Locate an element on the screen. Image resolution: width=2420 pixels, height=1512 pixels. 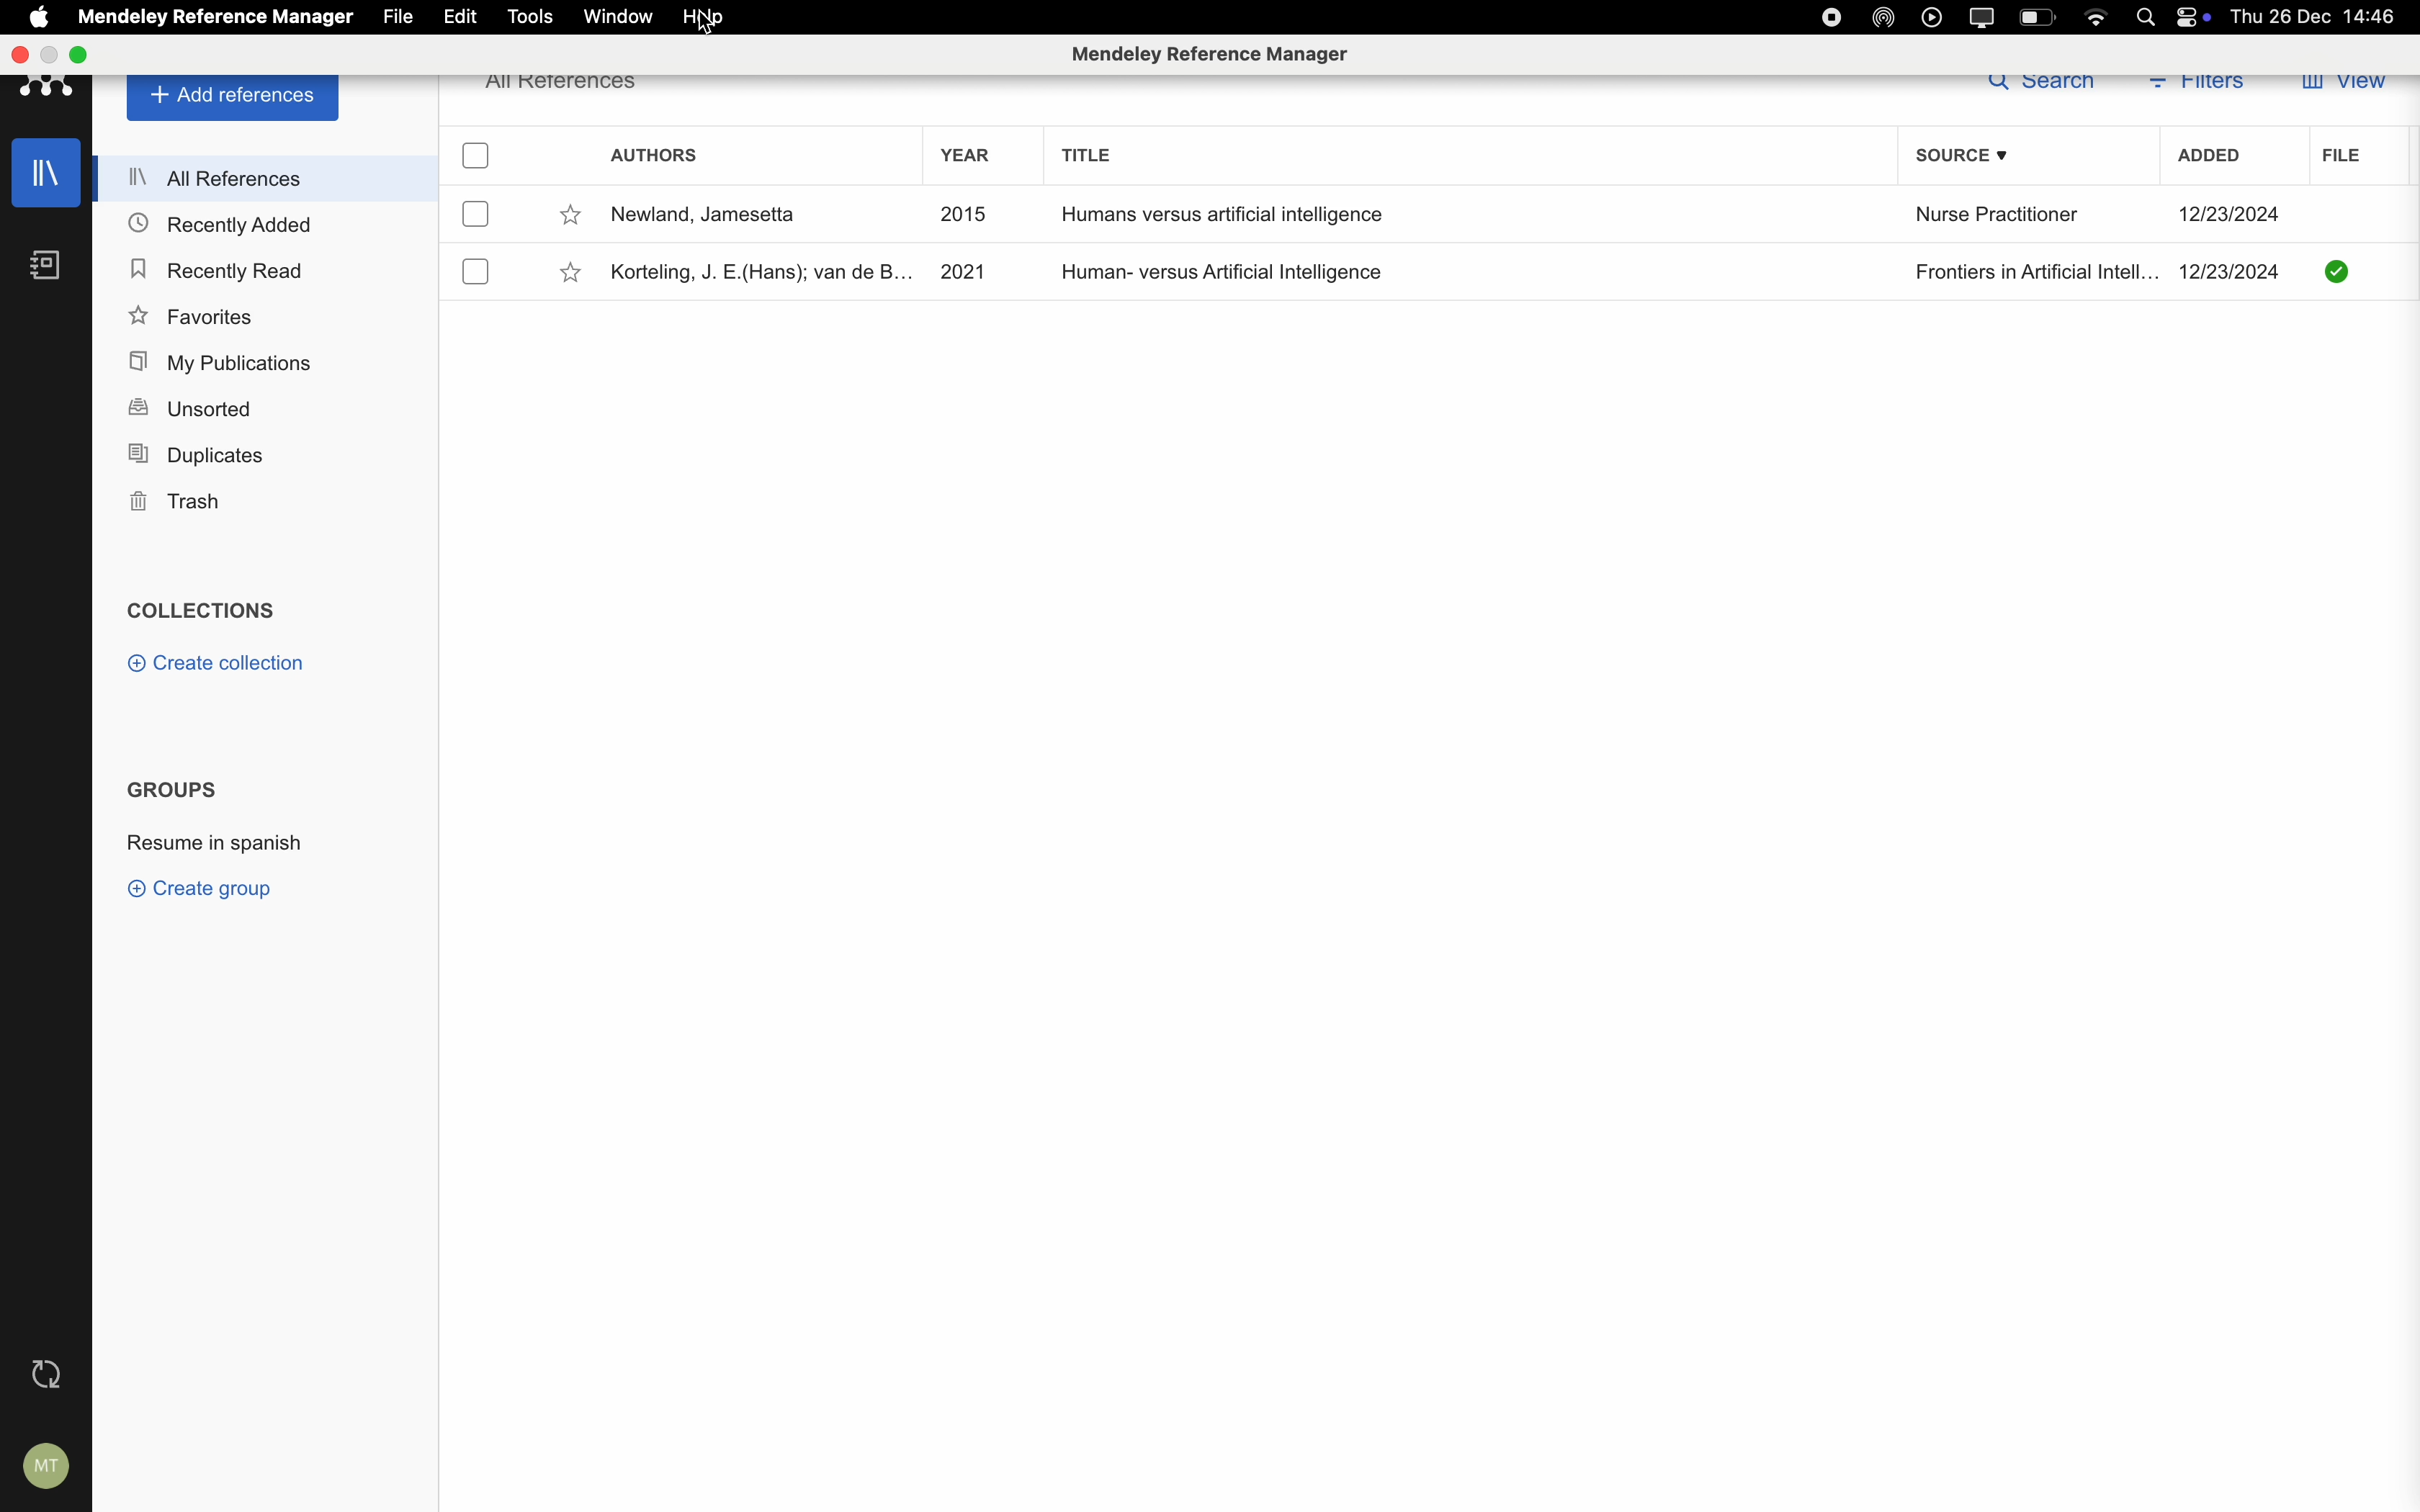
minimize Mendeley is located at coordinates (50, 54).